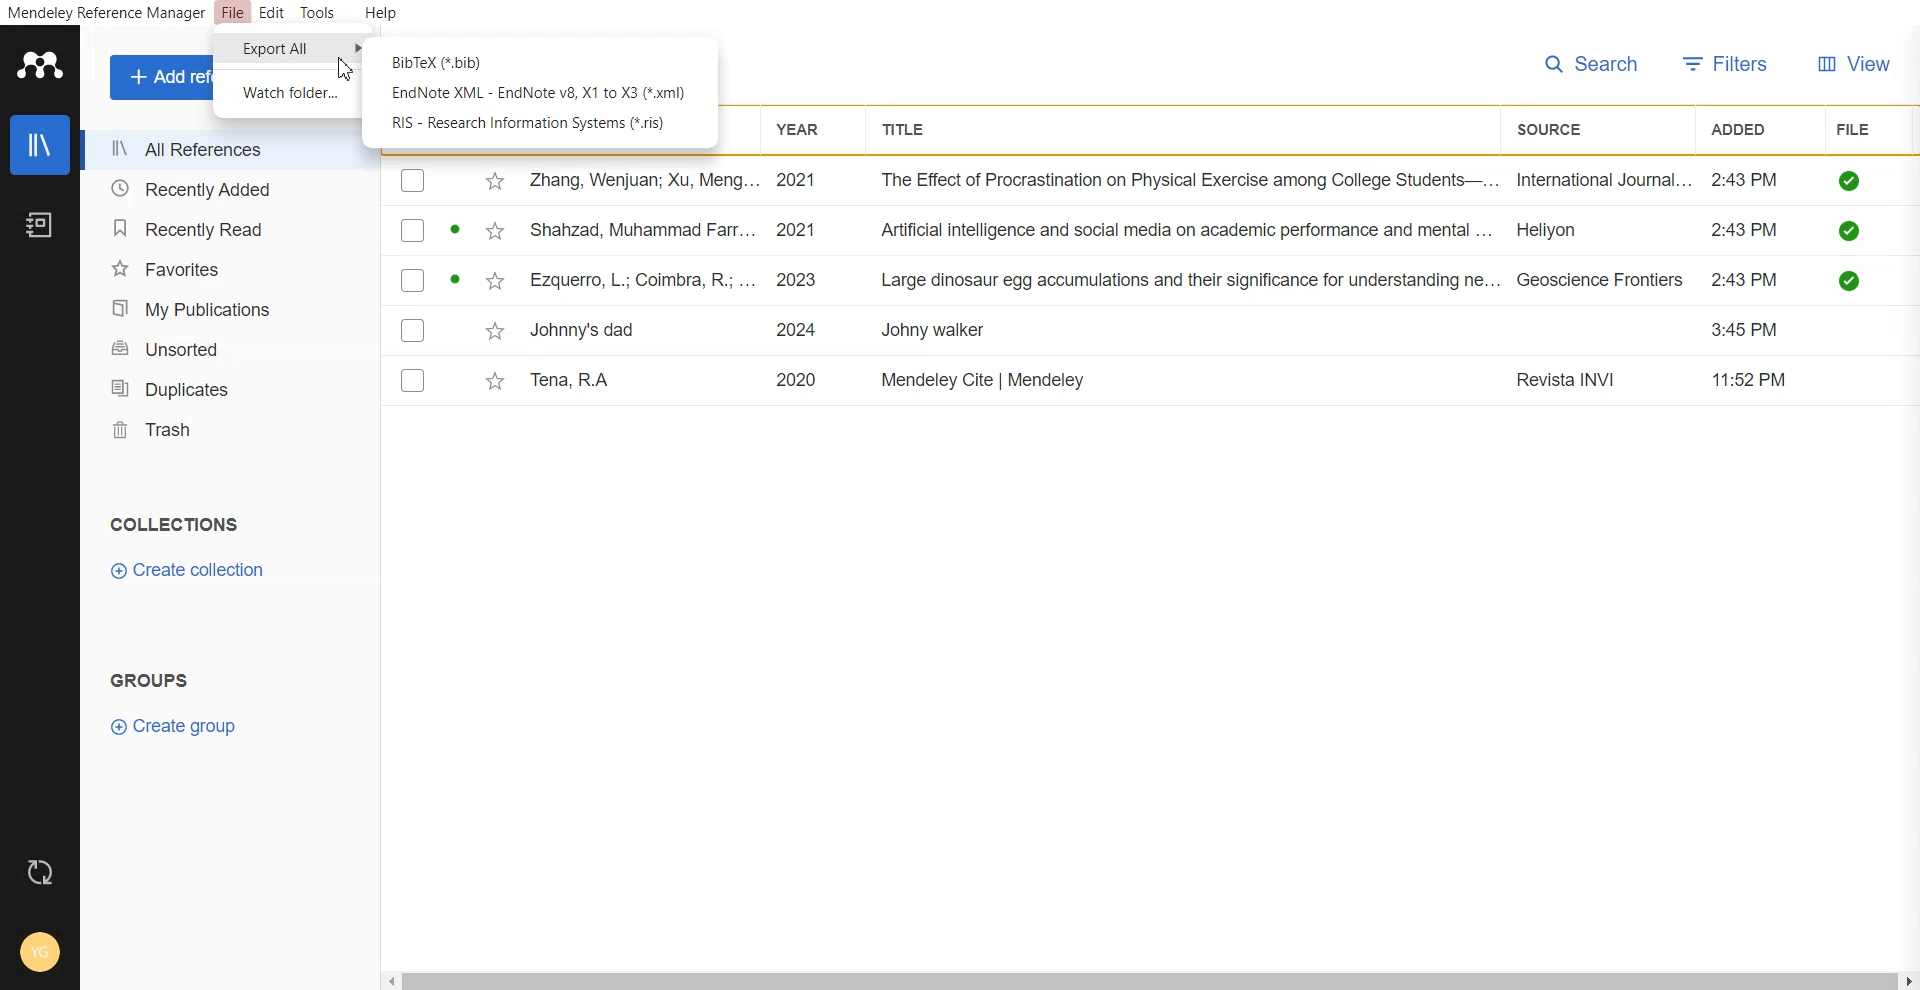 The width and height of the screenshot is (1920, 990). What do you see at coordinates (1190, 181) in the screenshot?
I see `The Effect of Procrastination on Physical Exercise among College Students—...` at bounding box center [1190, 181].